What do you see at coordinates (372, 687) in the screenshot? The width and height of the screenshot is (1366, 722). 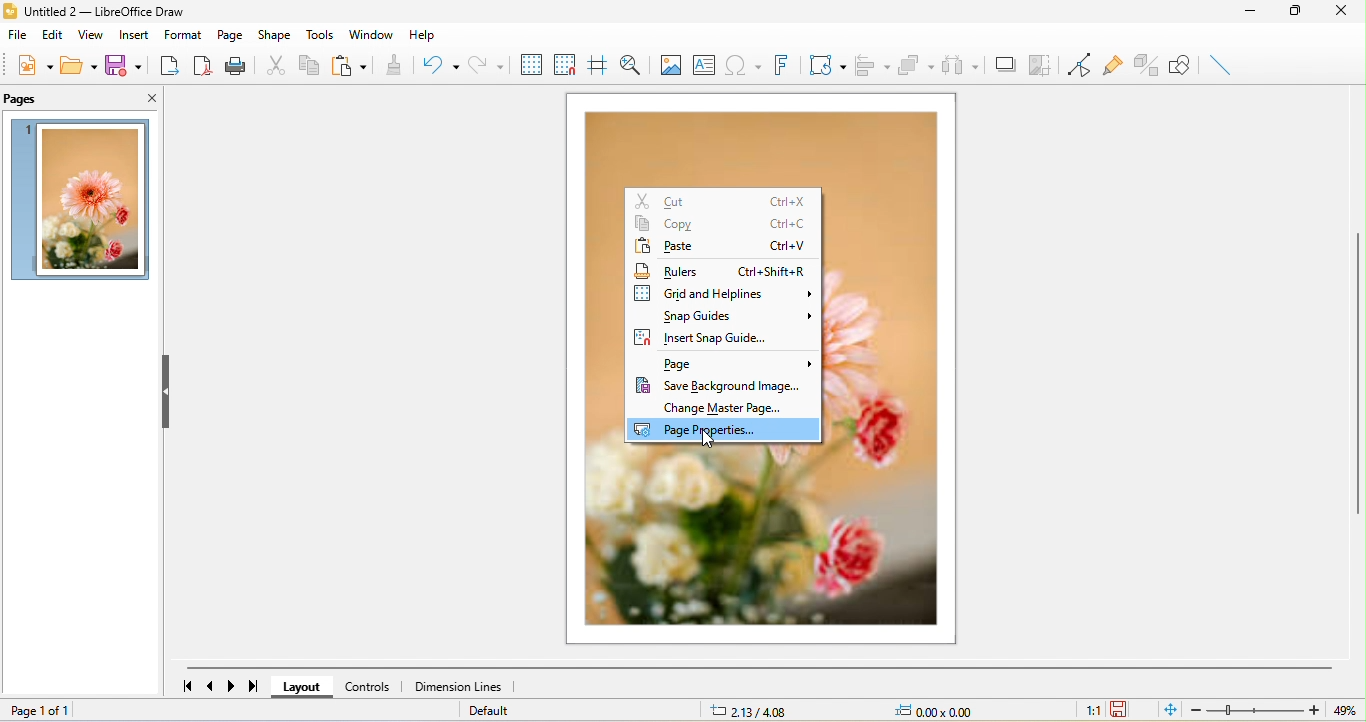 I see `controls` at bounding box center [372, 687].